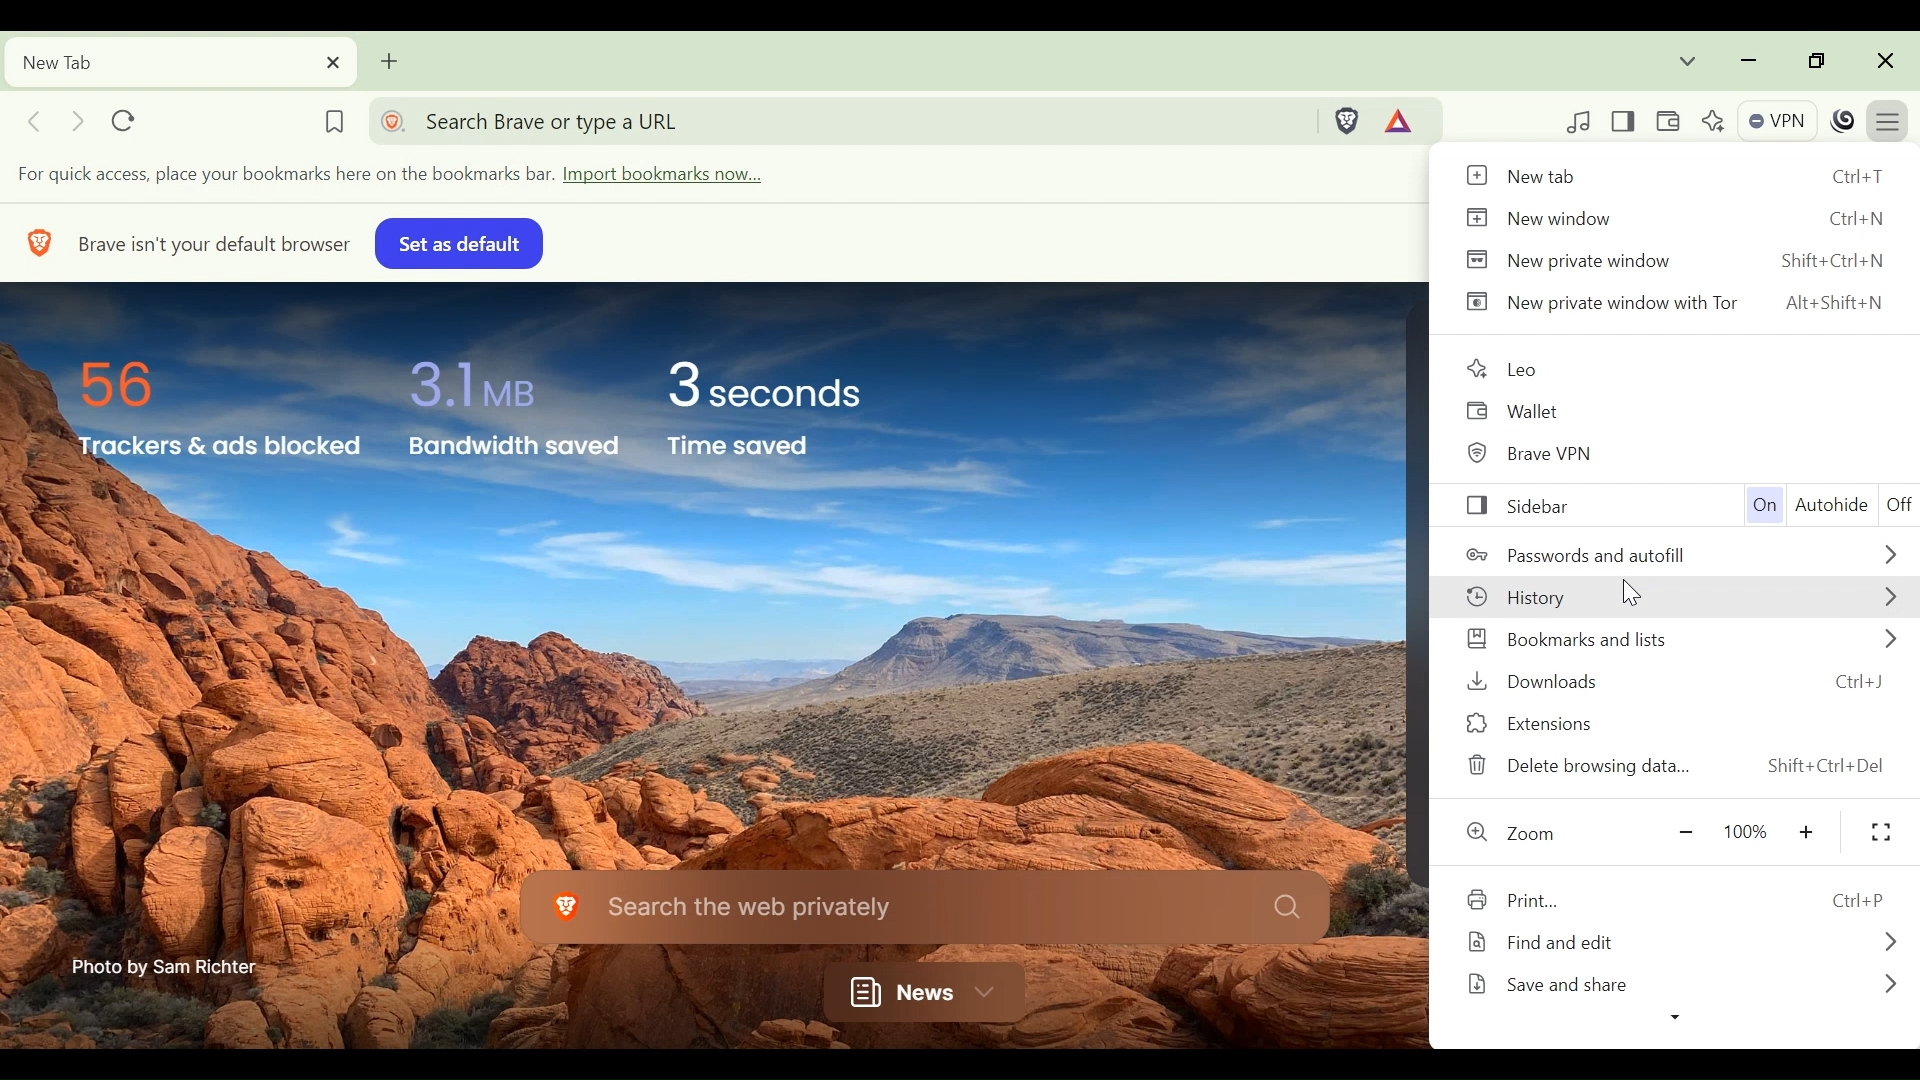 The image size is (1920, 1080). I want to click on Time saved, so click(766, 450).